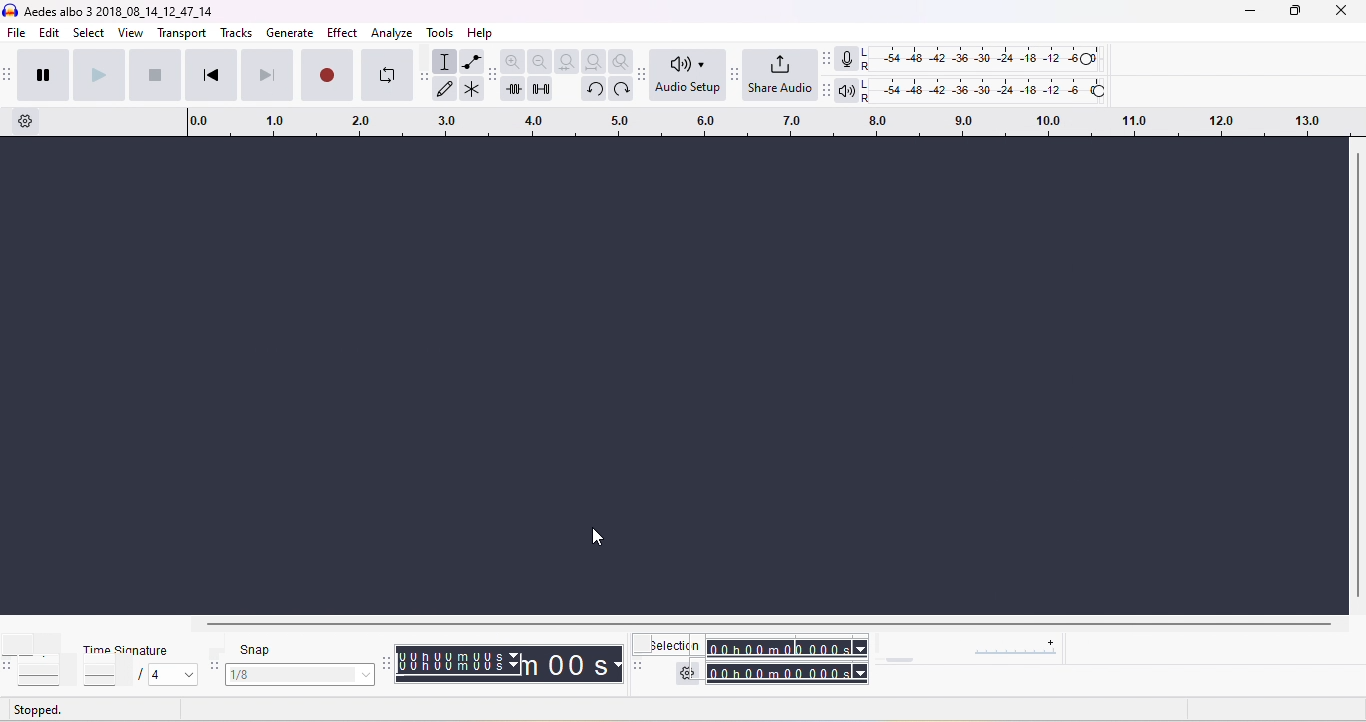 Image resolution: width=1366 pixels, height=722 pixels. What do you see at coordinates (673, 646) in the screenshot?
I see `selection` at bounding box center [673, 646].